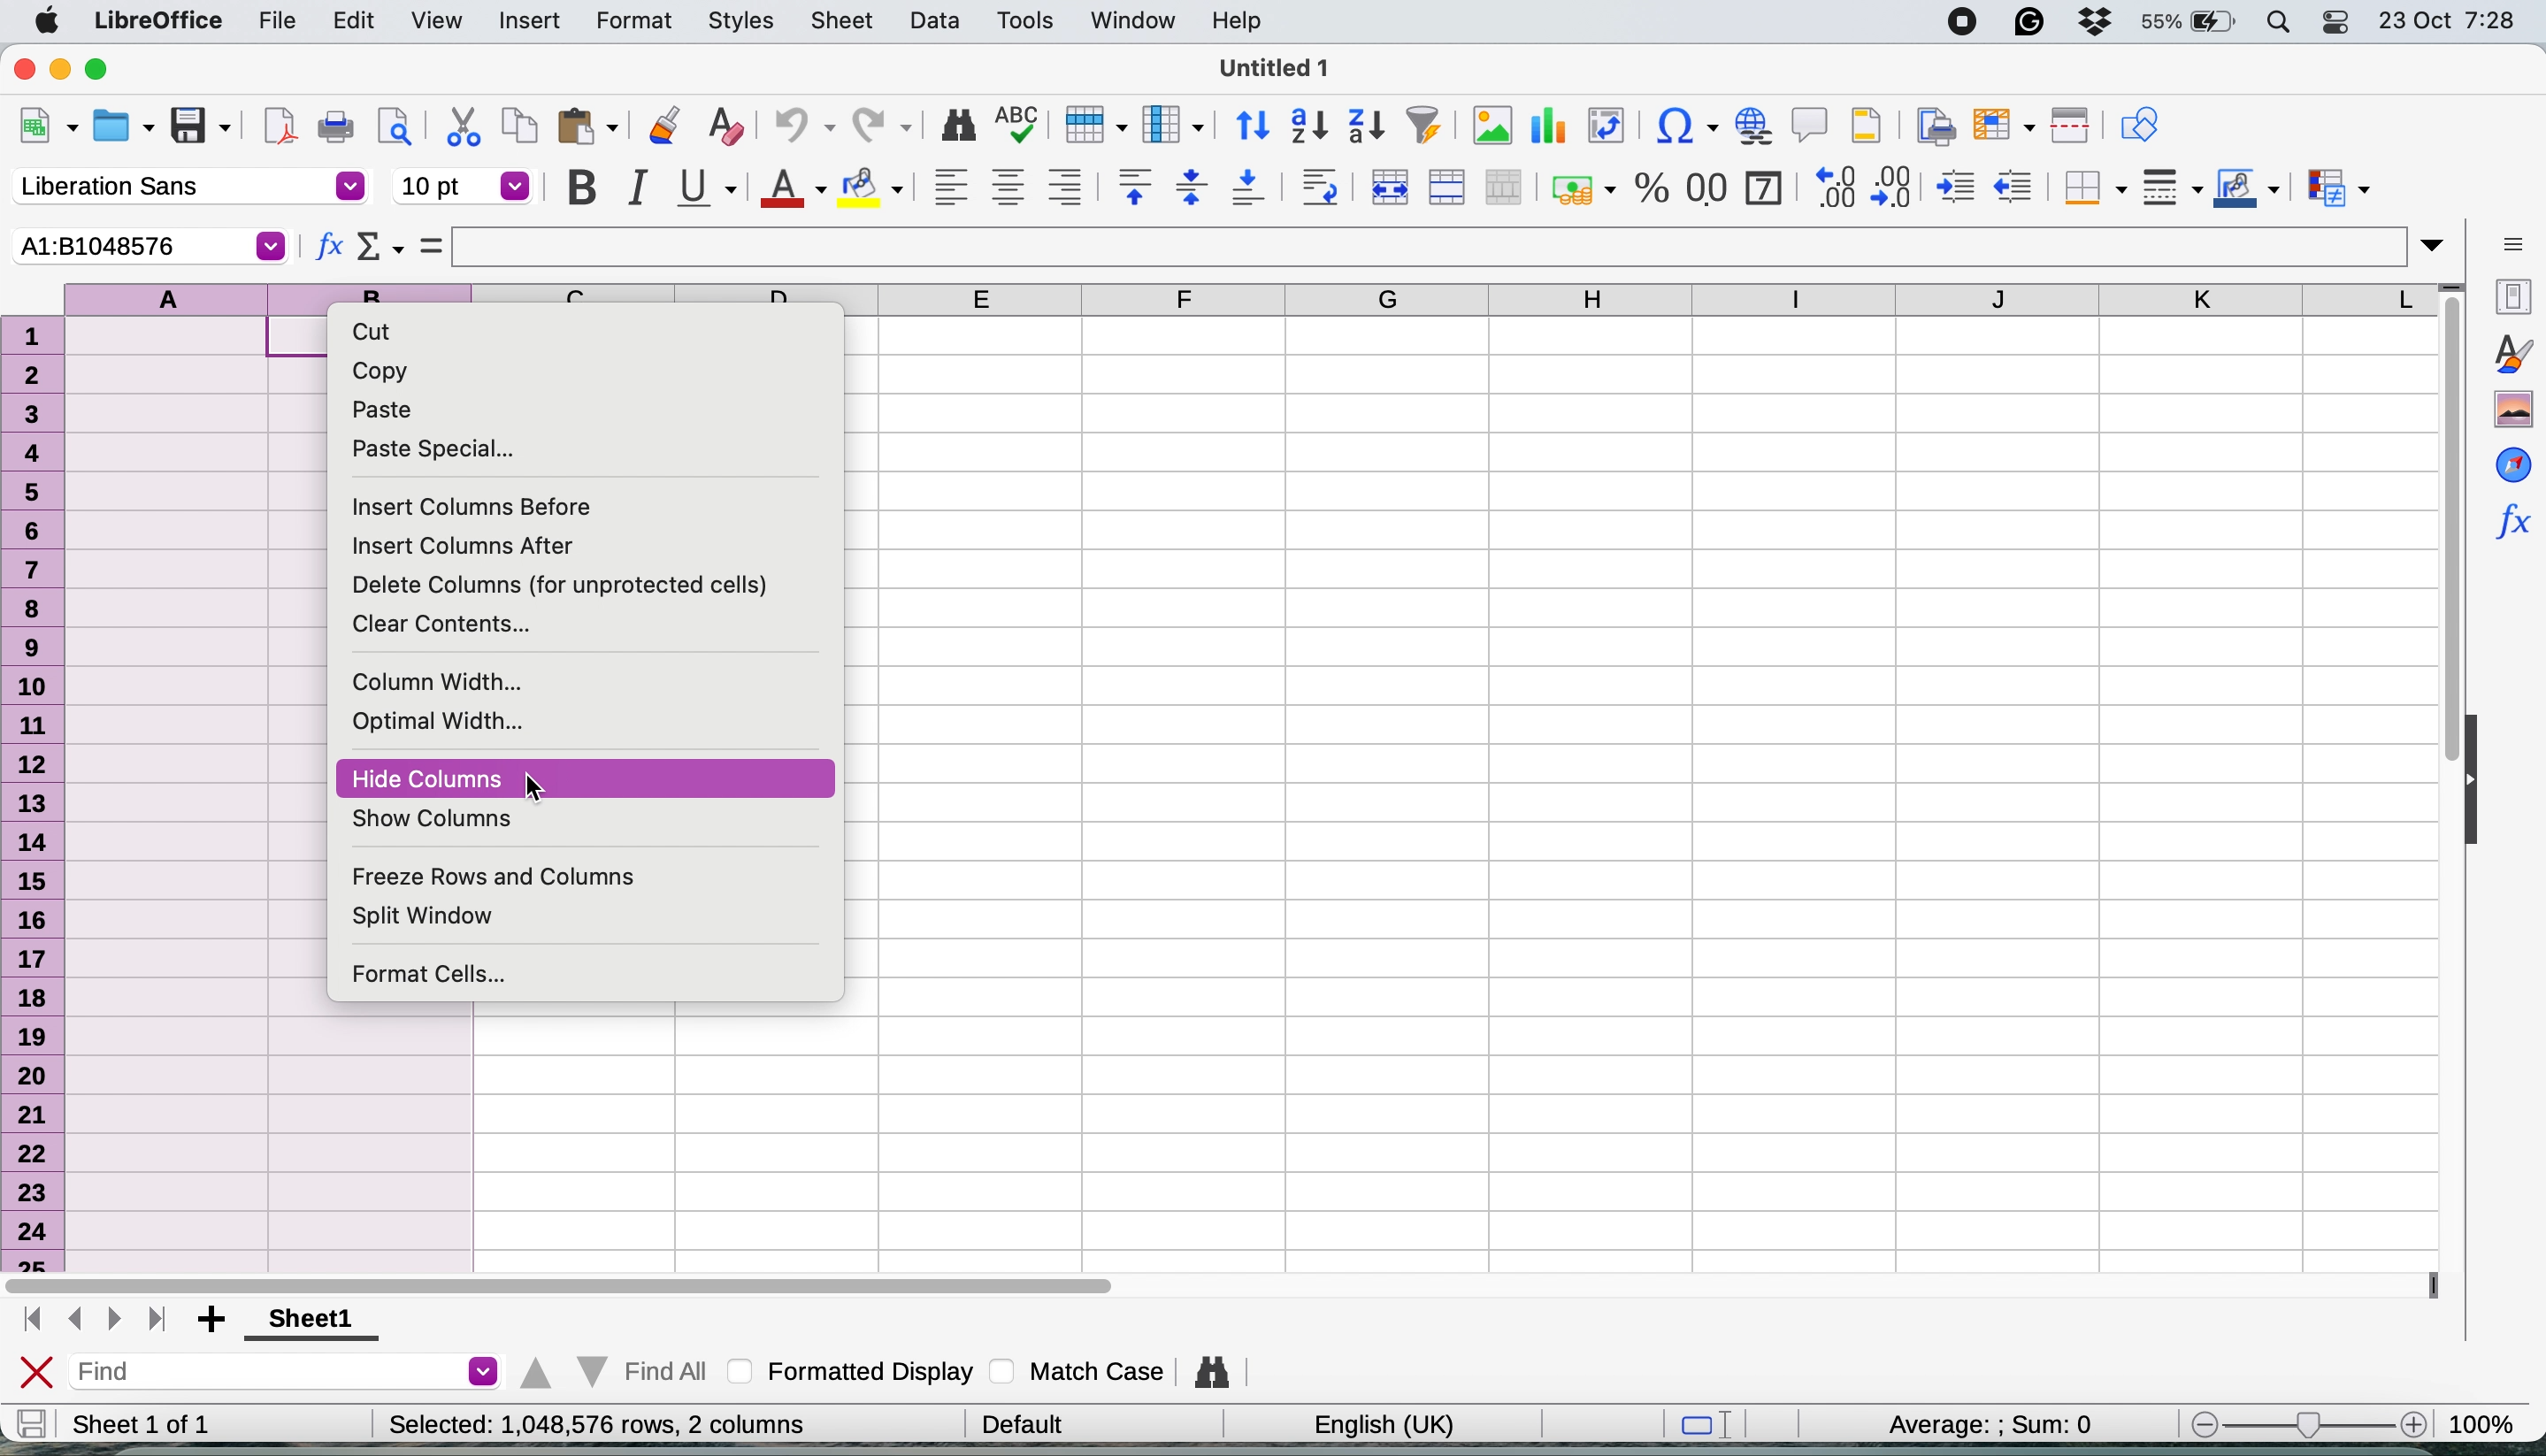 The width and height of the screenshot is (2546, 1456). I want to click on match case, so click(1083, 1372).